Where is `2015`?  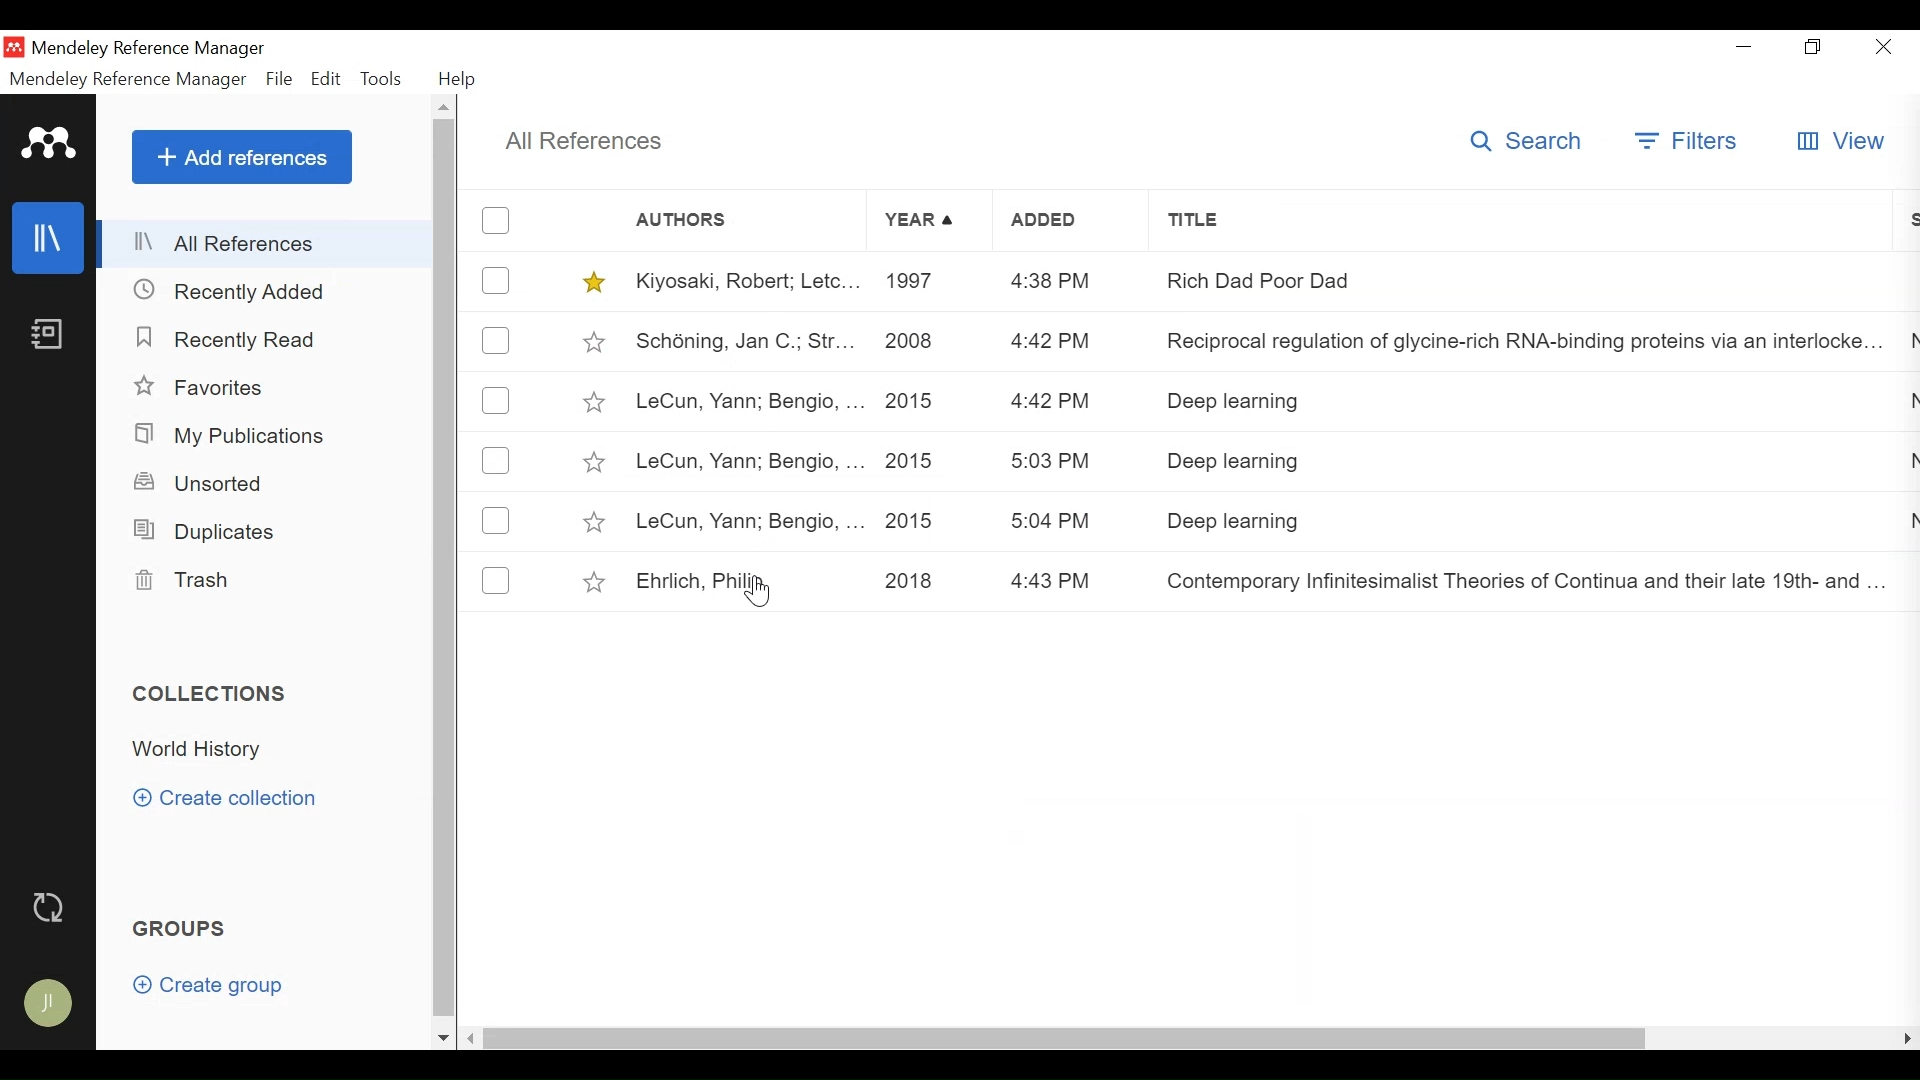 2015 is located at coordinates (914, 400).